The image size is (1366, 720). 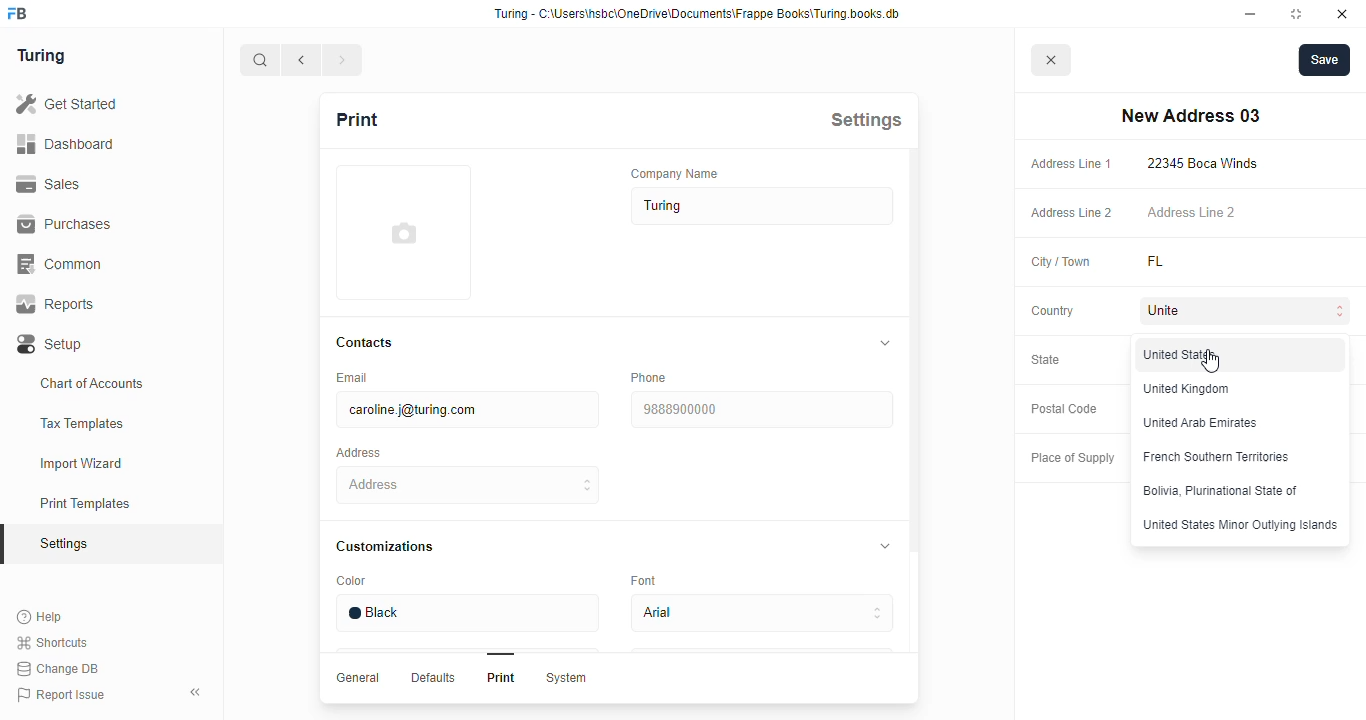 What do you see at coordinates (1046, 359) in the screenshot?
I see `state` at bounding box center [1046, 359].